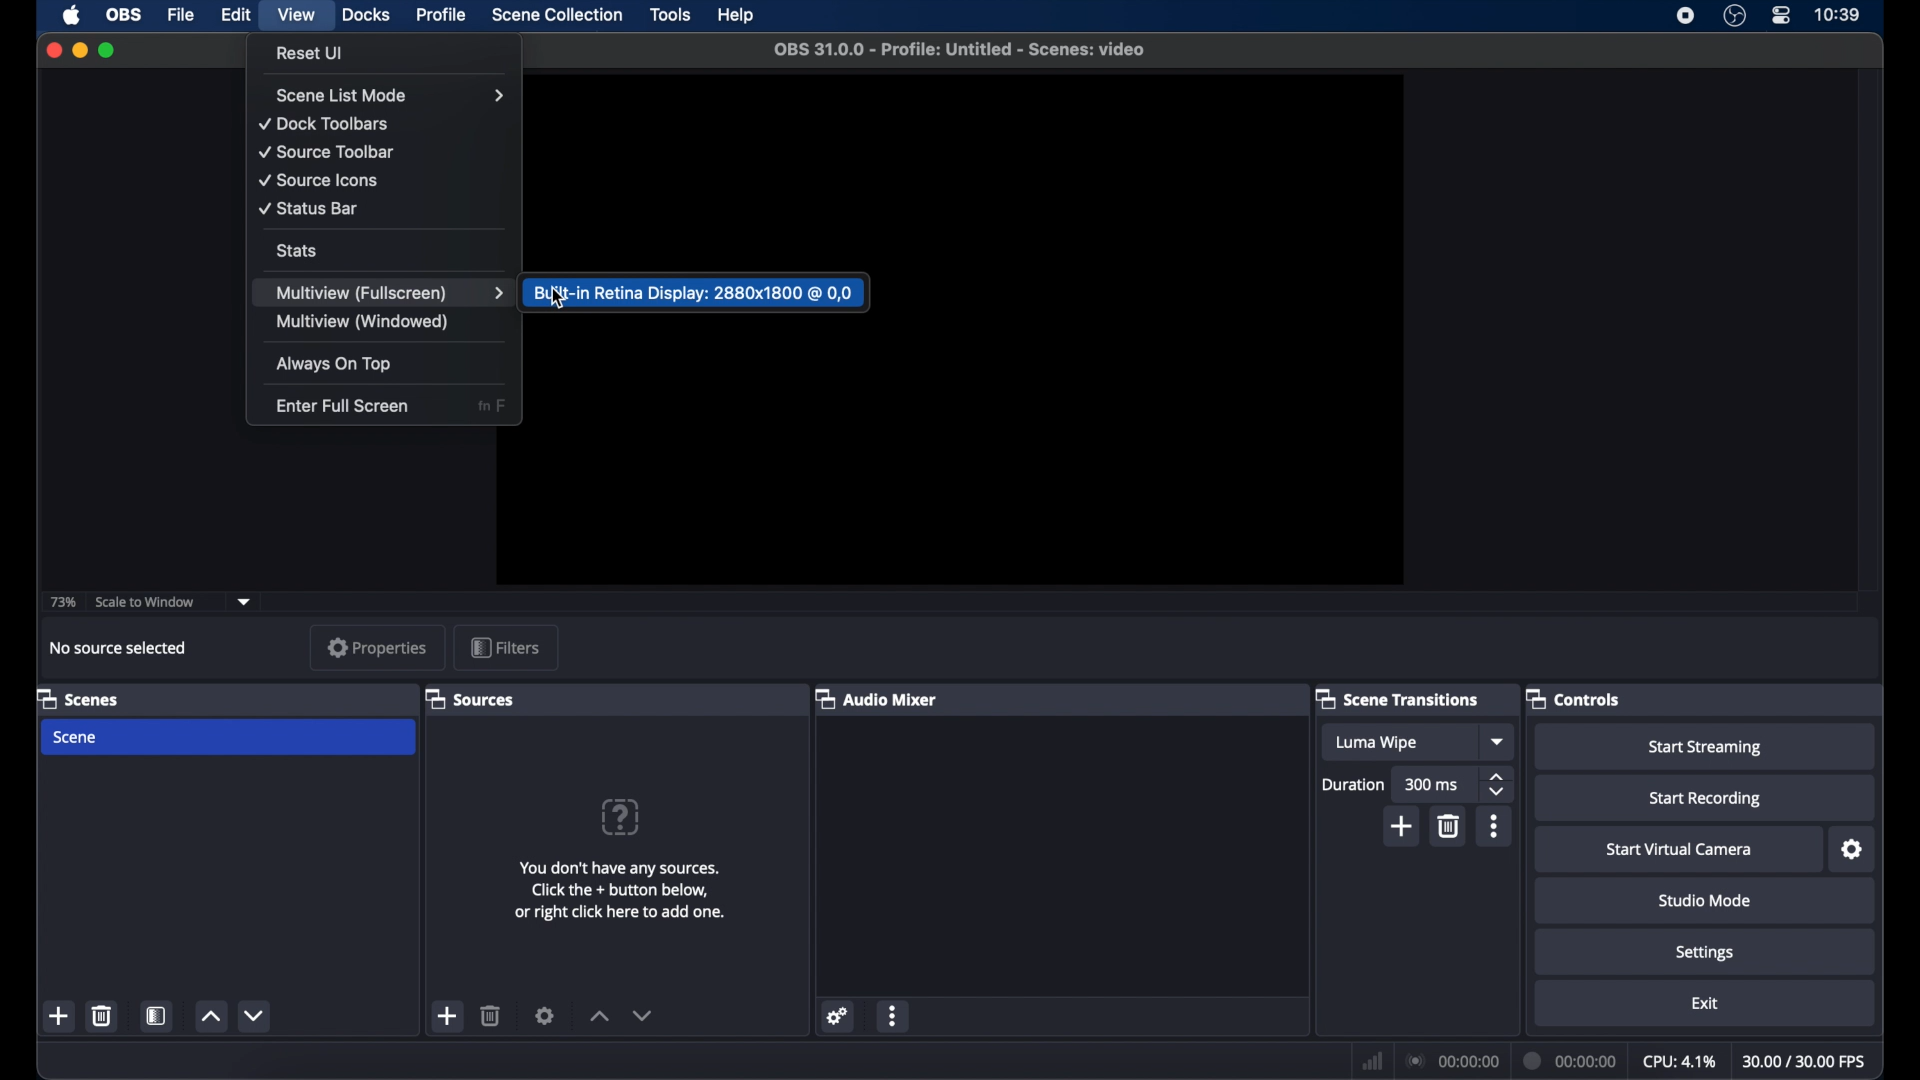 This screenshot has width=1920, height=1080. Describe the element at coordinates (1447, 826) in the screenshot. I see `delete` at that location.